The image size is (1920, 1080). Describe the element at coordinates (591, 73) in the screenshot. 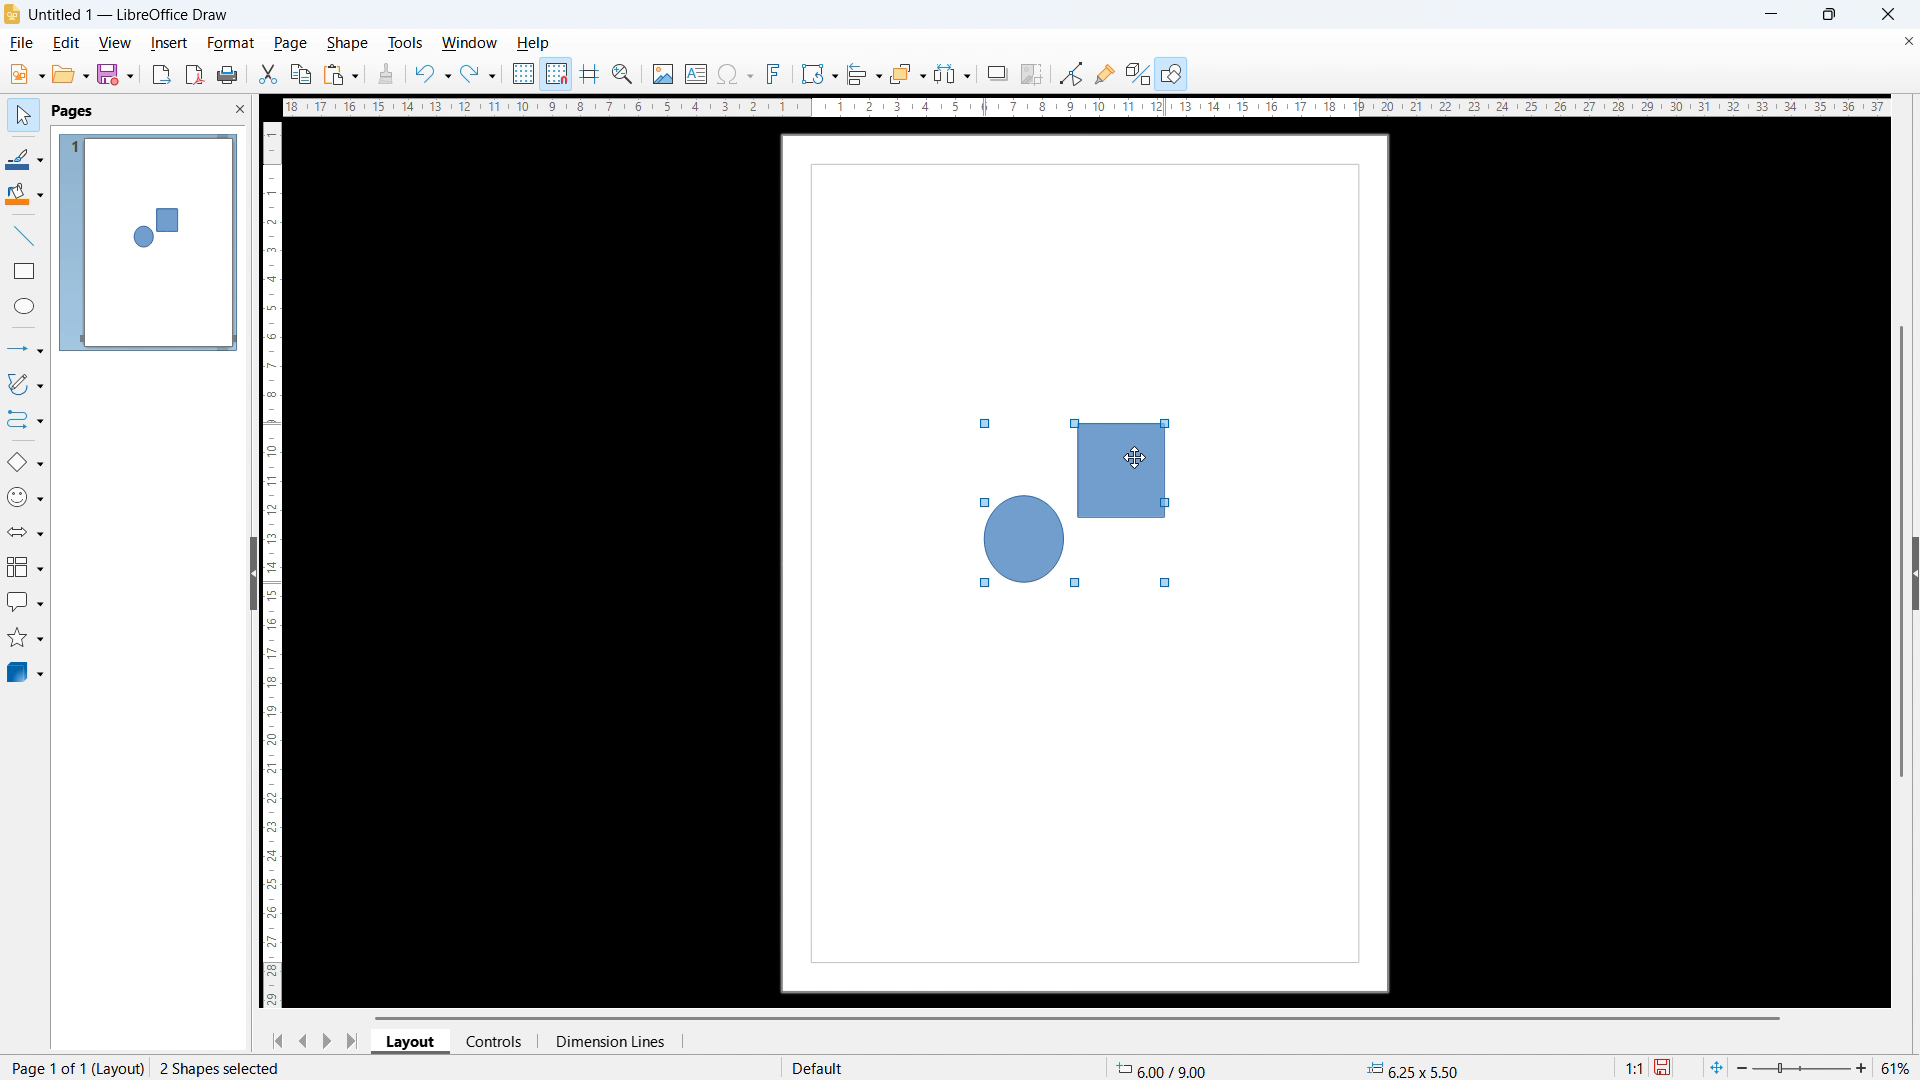

I see `guidelines while moving` at that location.